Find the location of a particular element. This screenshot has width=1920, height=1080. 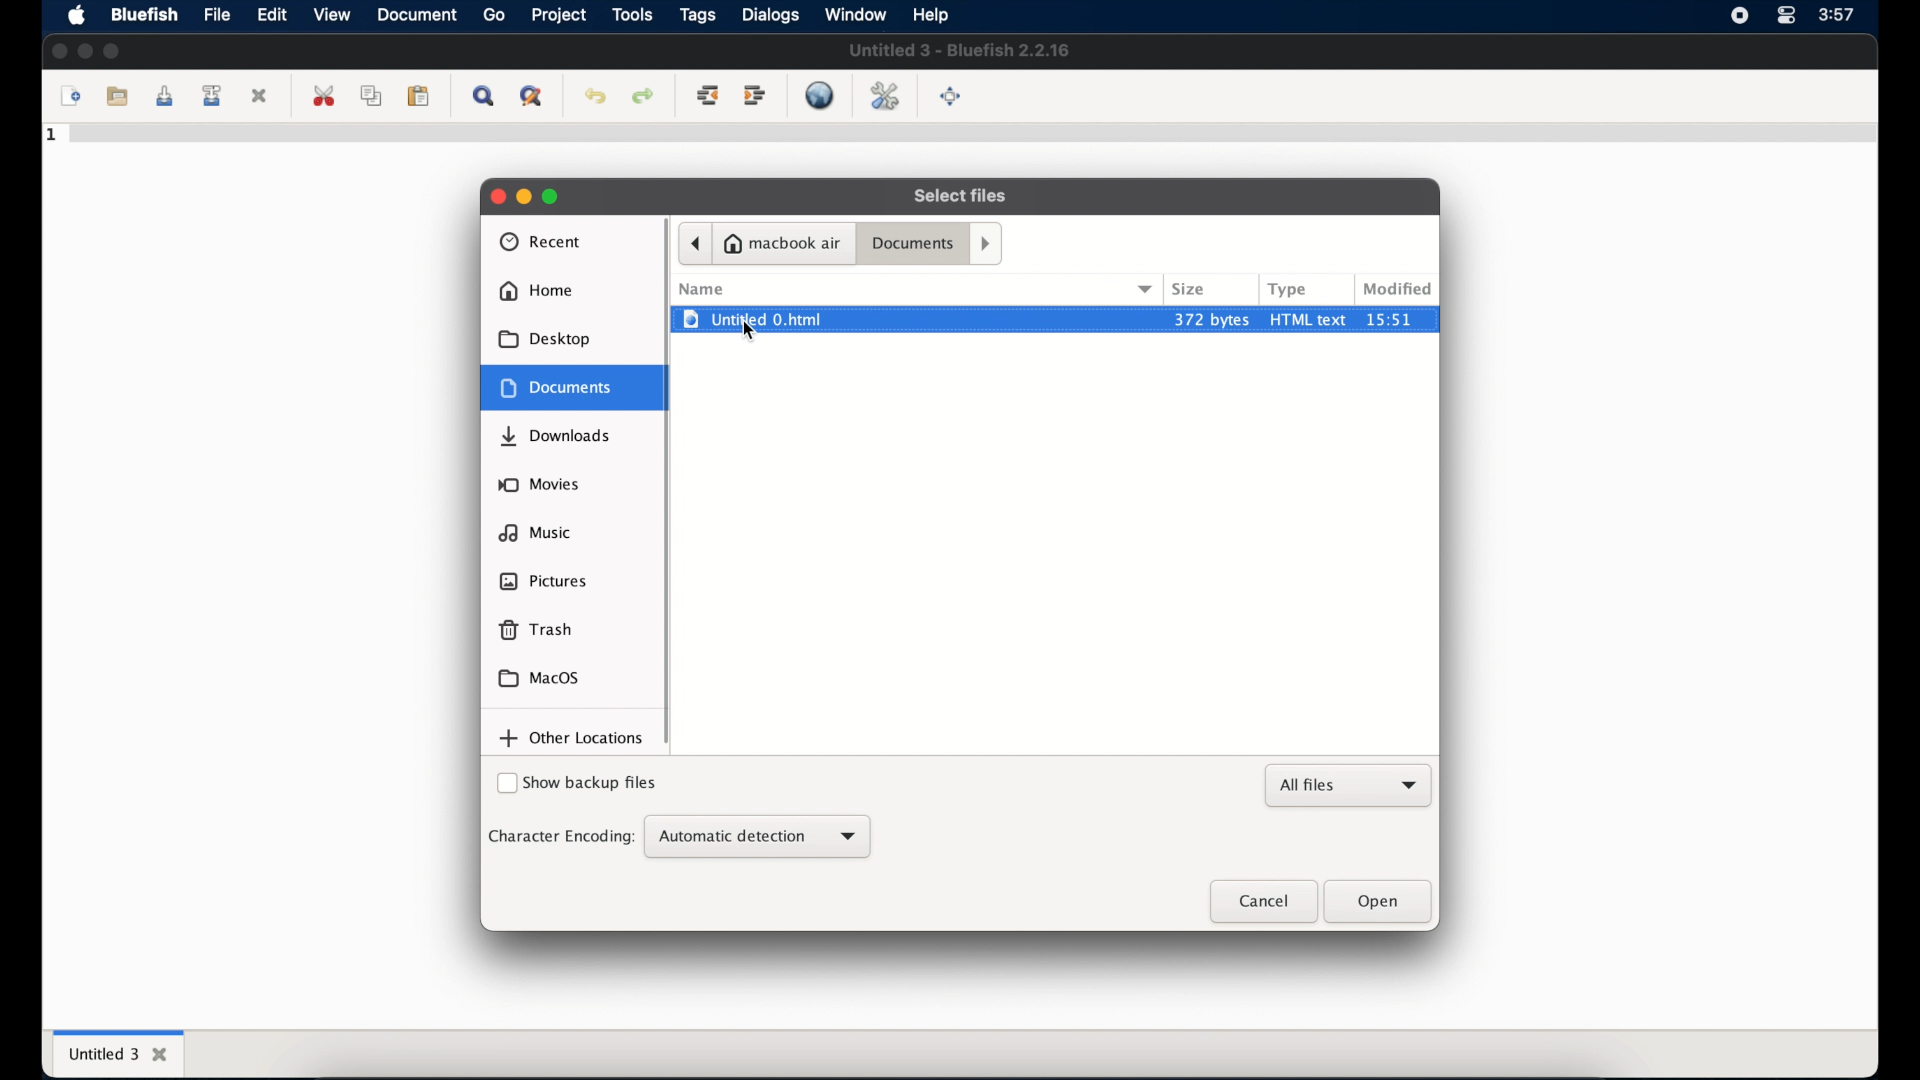

preview in browser is located at coordinates (822, 95).